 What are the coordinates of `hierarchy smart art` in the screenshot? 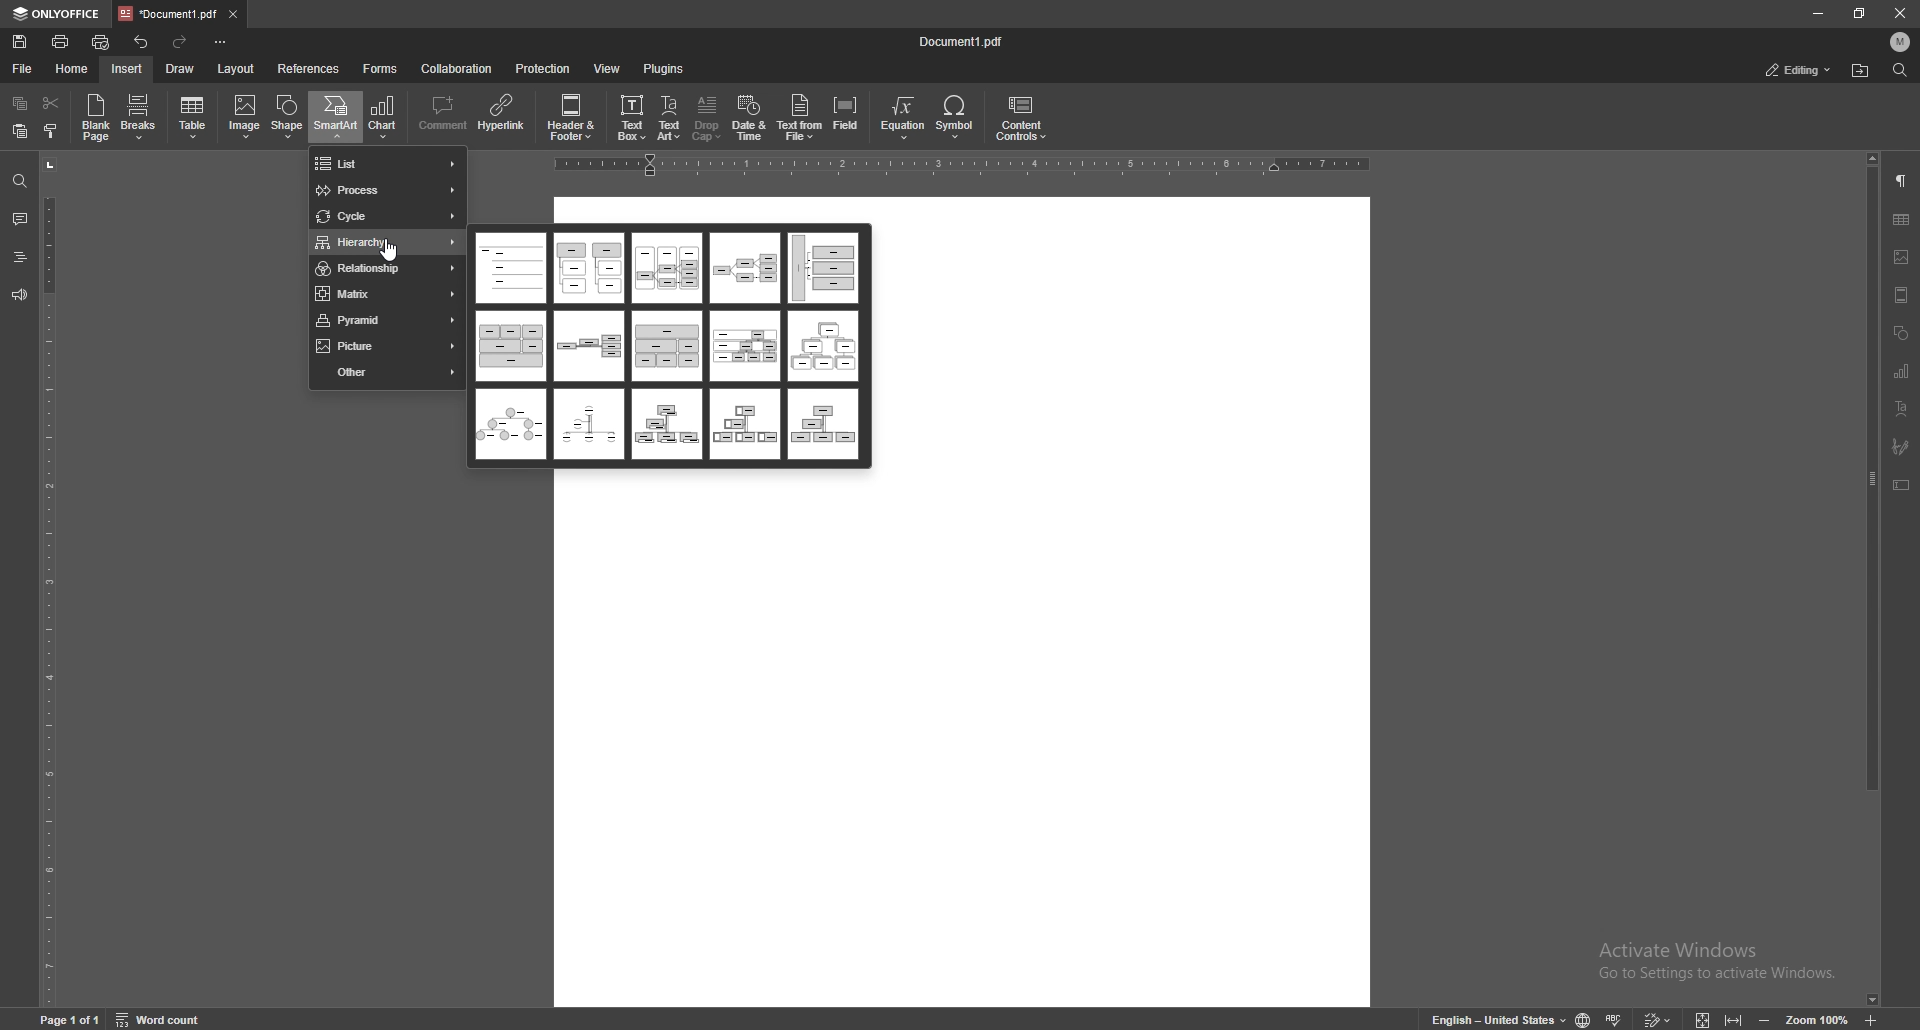 It's located at (588, 423).